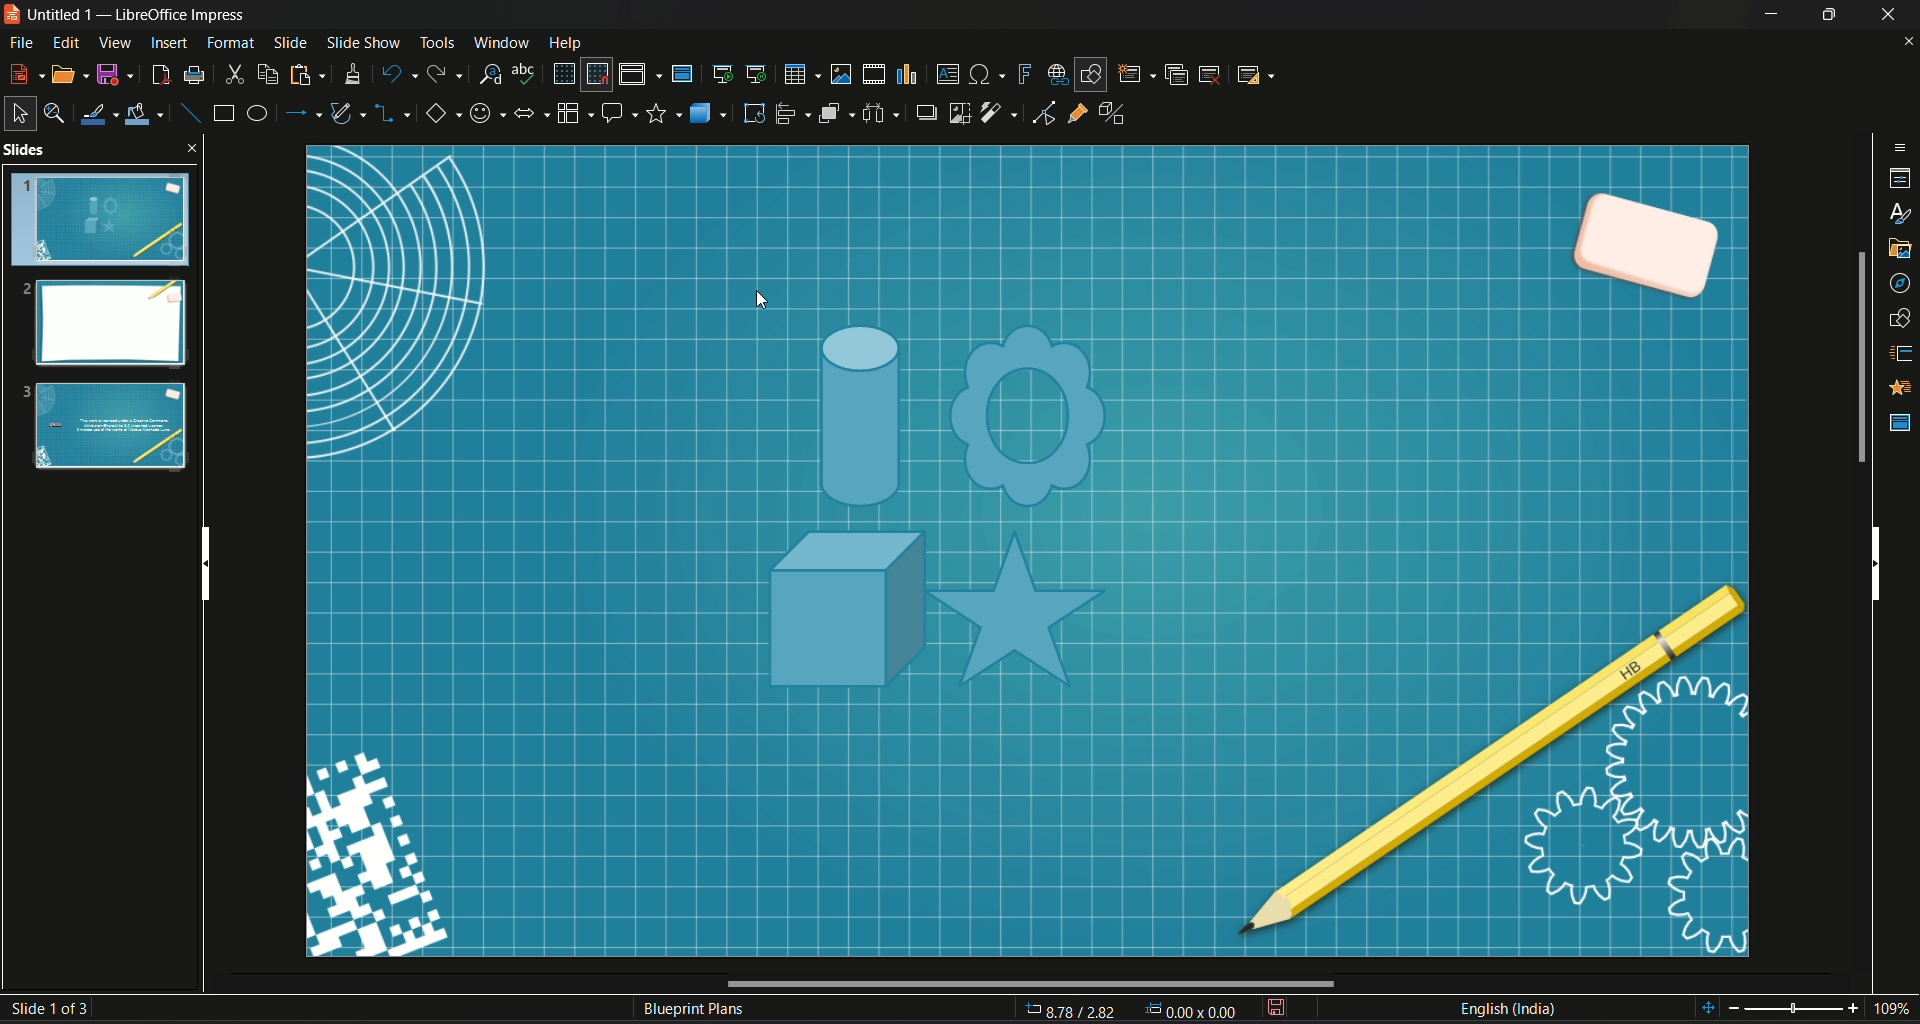 Image resolution: width=1920 pixels, height=1024 pixels. Describe the element at coordinates (988, 73) in the screenshot. I see `insert special character` at that location.